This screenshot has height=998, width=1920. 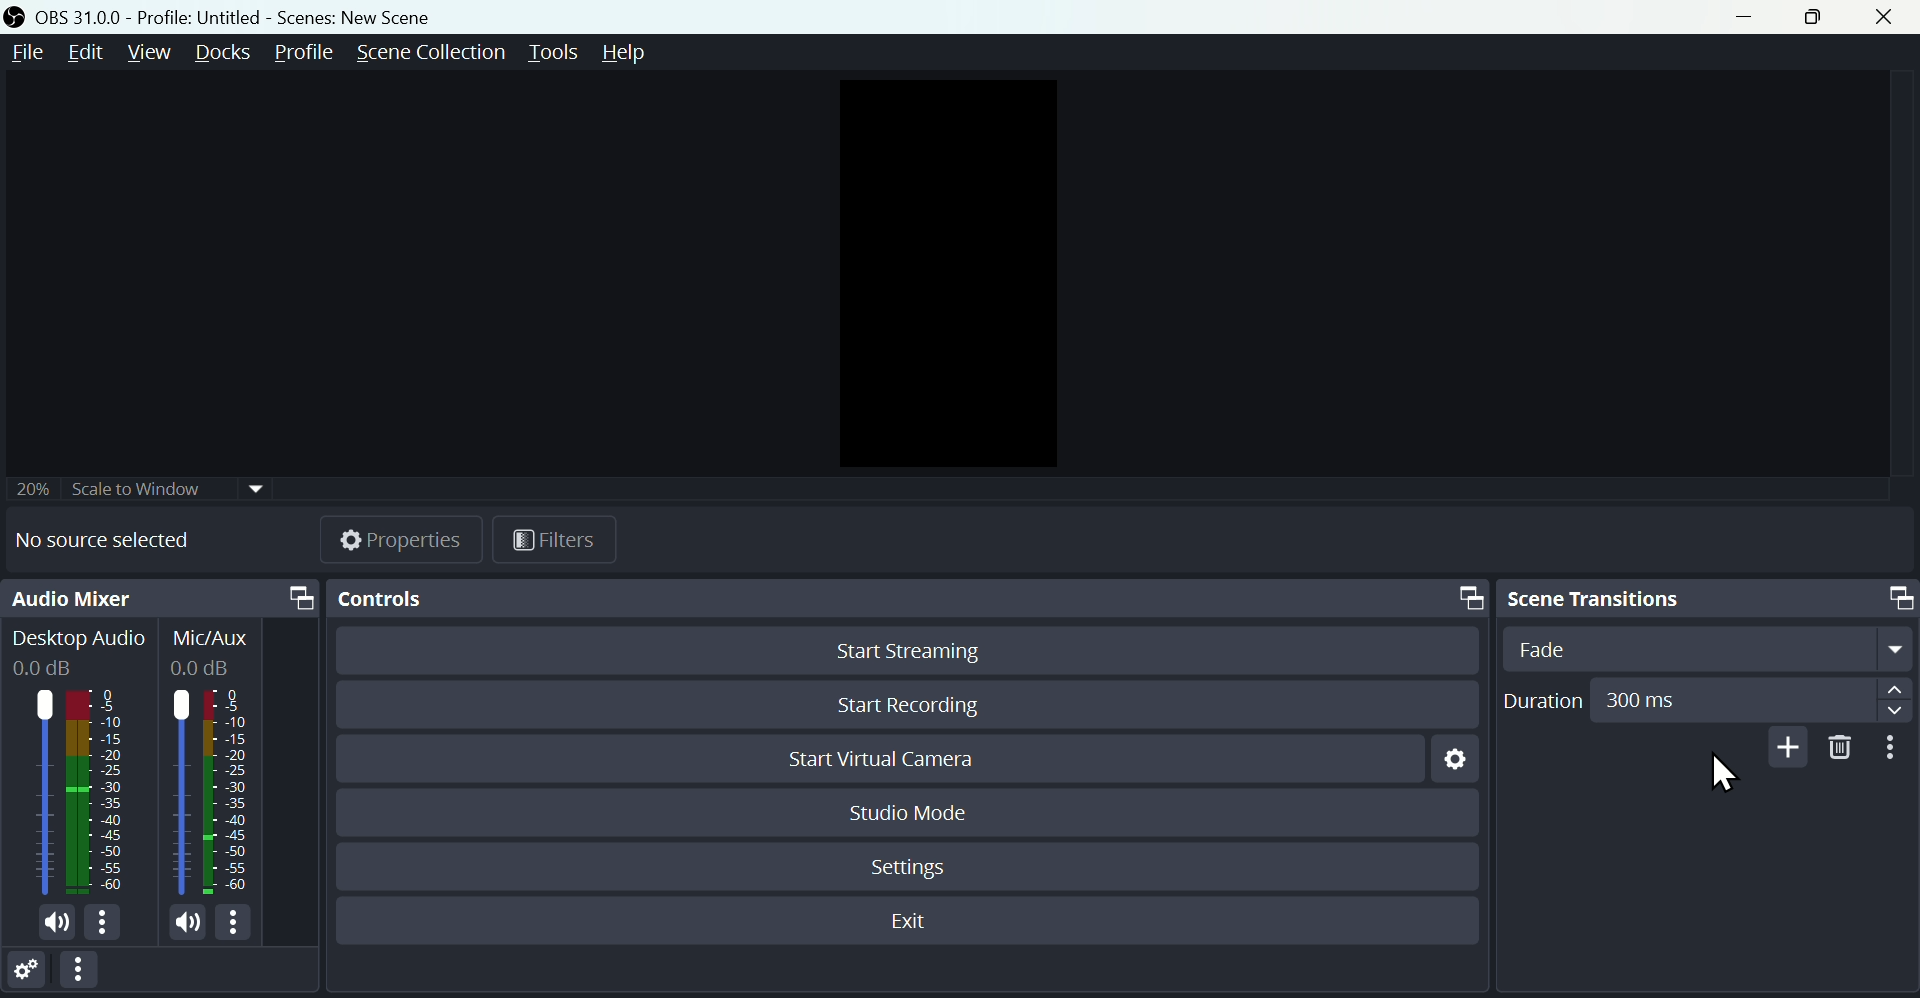 What do you see at coordinates (553, 53) in the screenshot?
I see `Tools` at bounding box center [553, 53].